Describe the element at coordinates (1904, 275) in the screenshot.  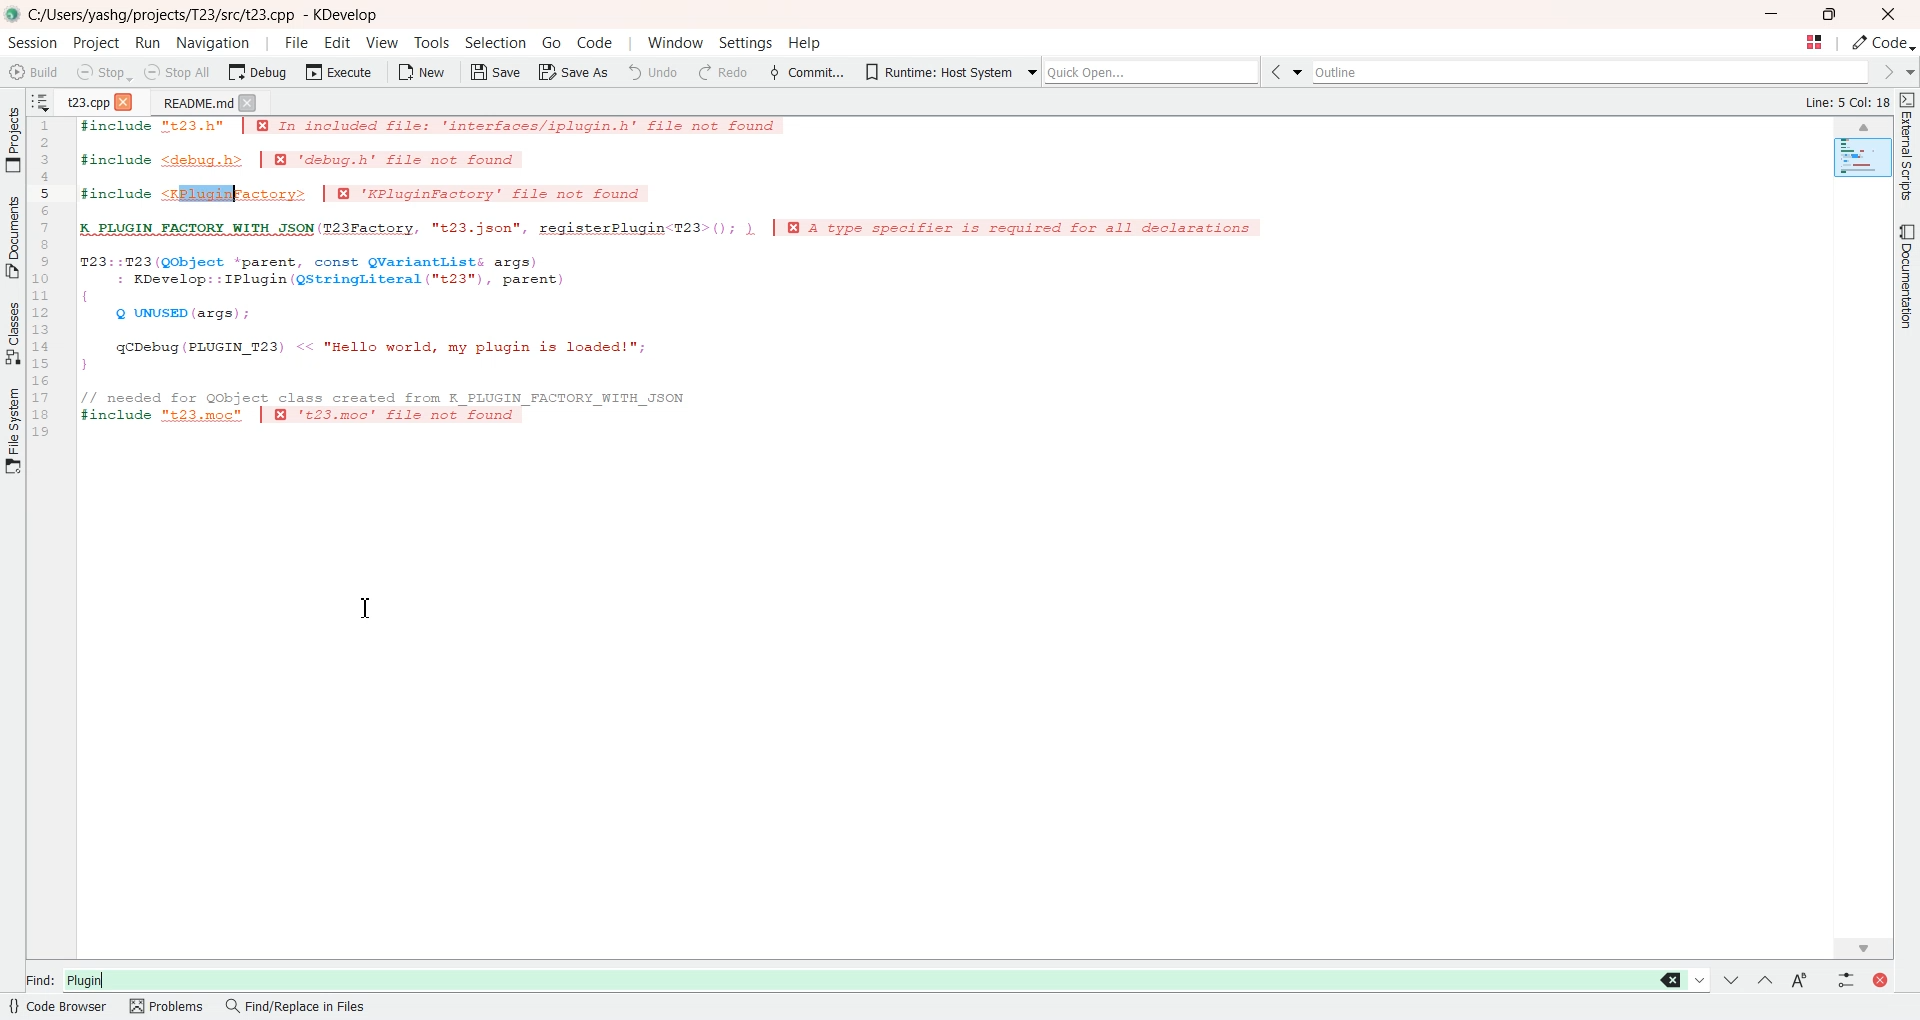
I see `Documention` at that location.